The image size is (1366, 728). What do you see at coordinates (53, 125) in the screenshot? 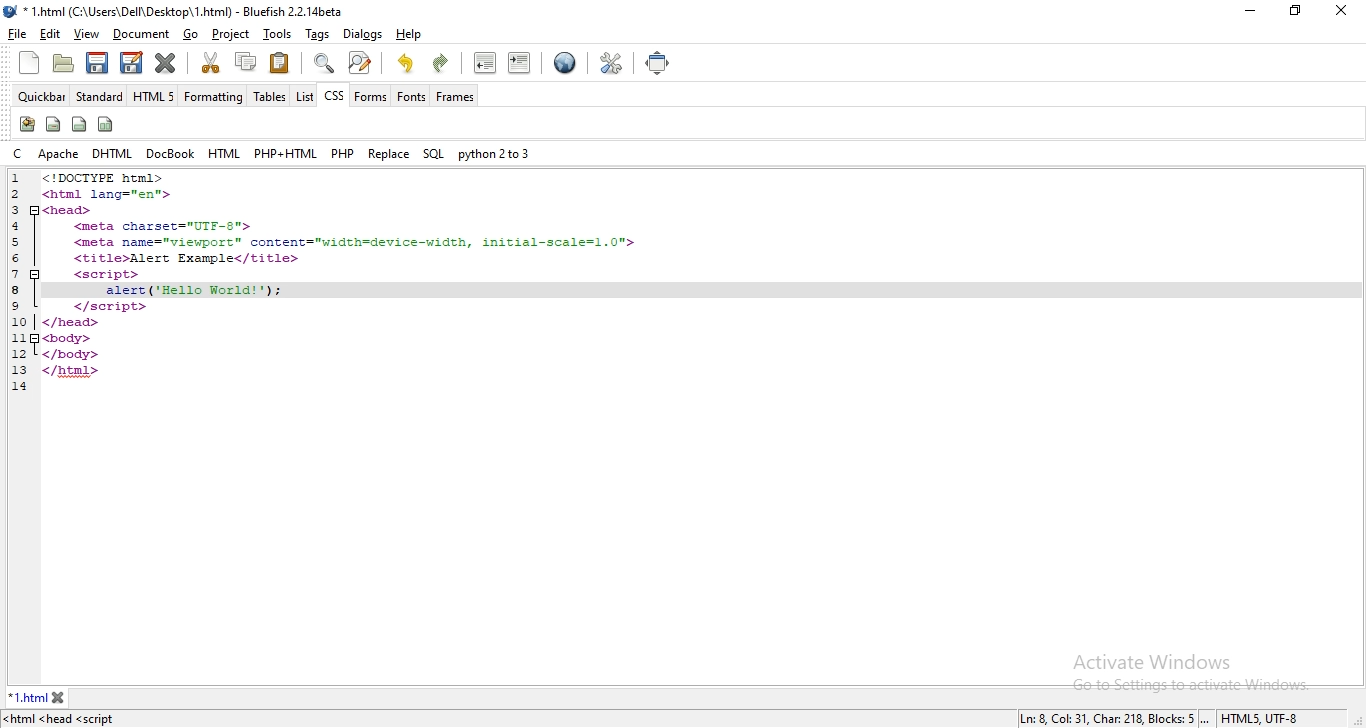
I see `icon` at bounding box center [53, 125].